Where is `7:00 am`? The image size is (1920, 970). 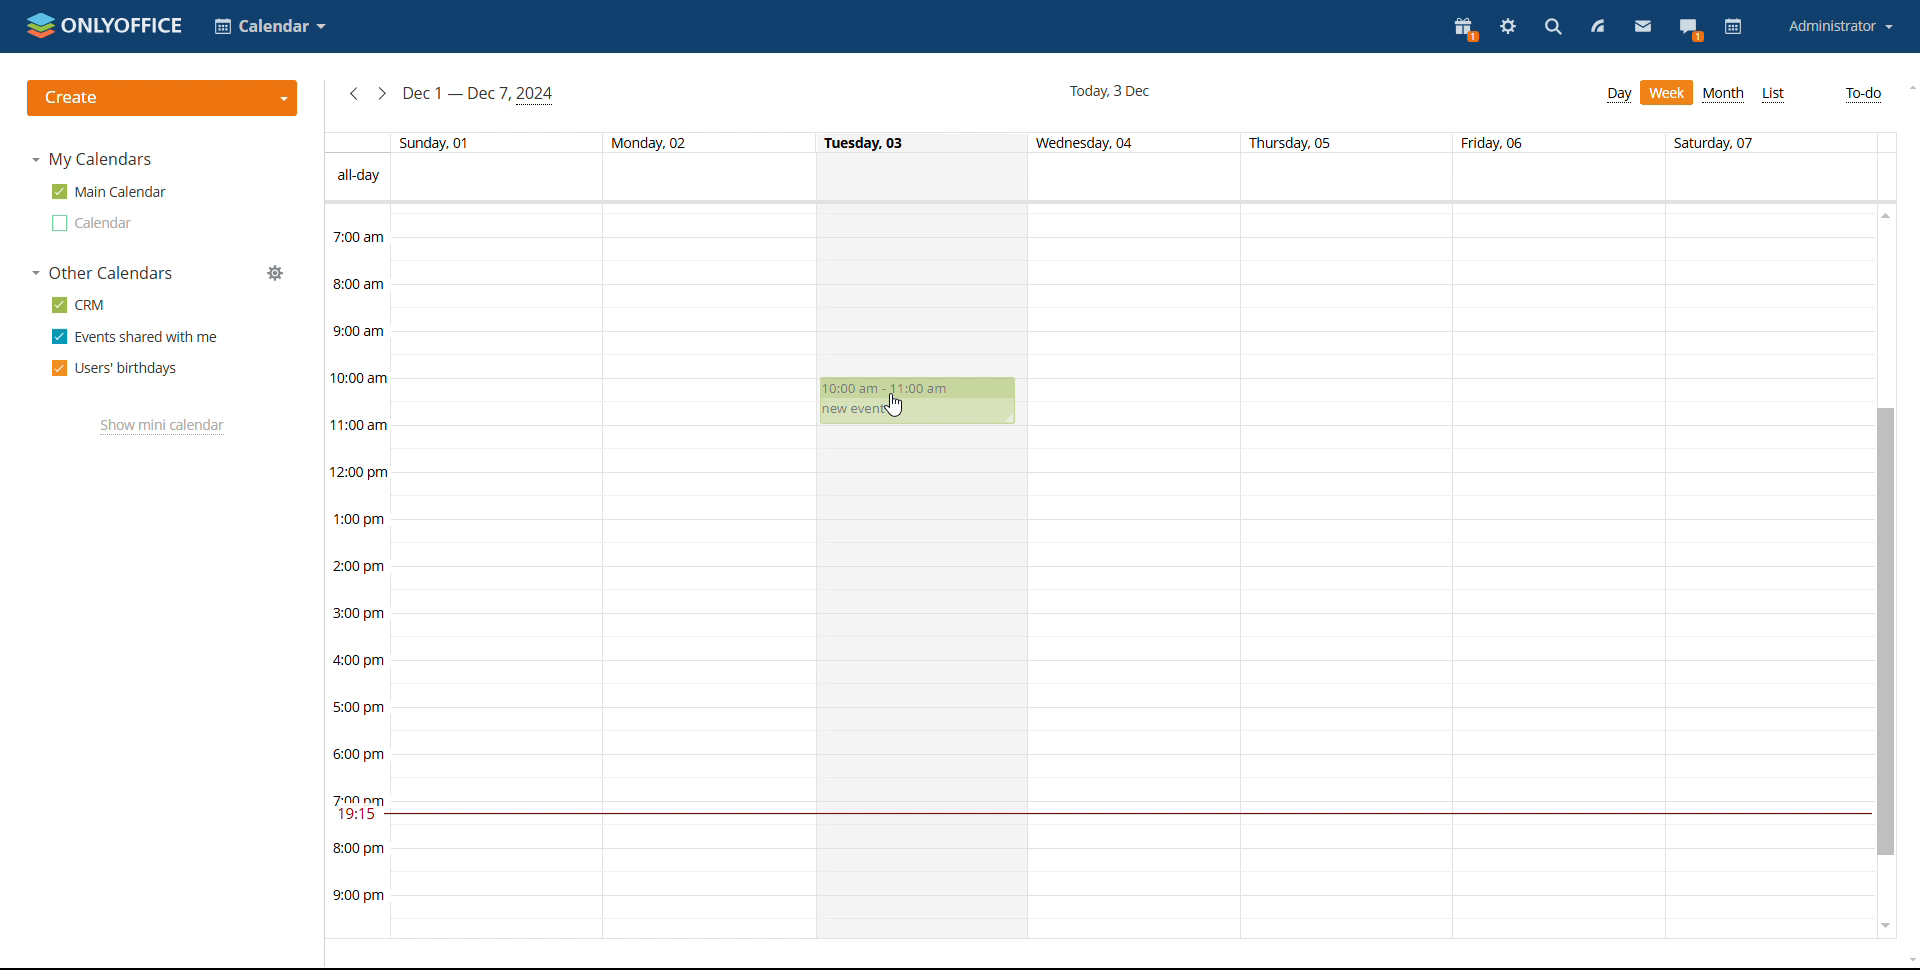 7:00 am is located at coordinates (358, 236).